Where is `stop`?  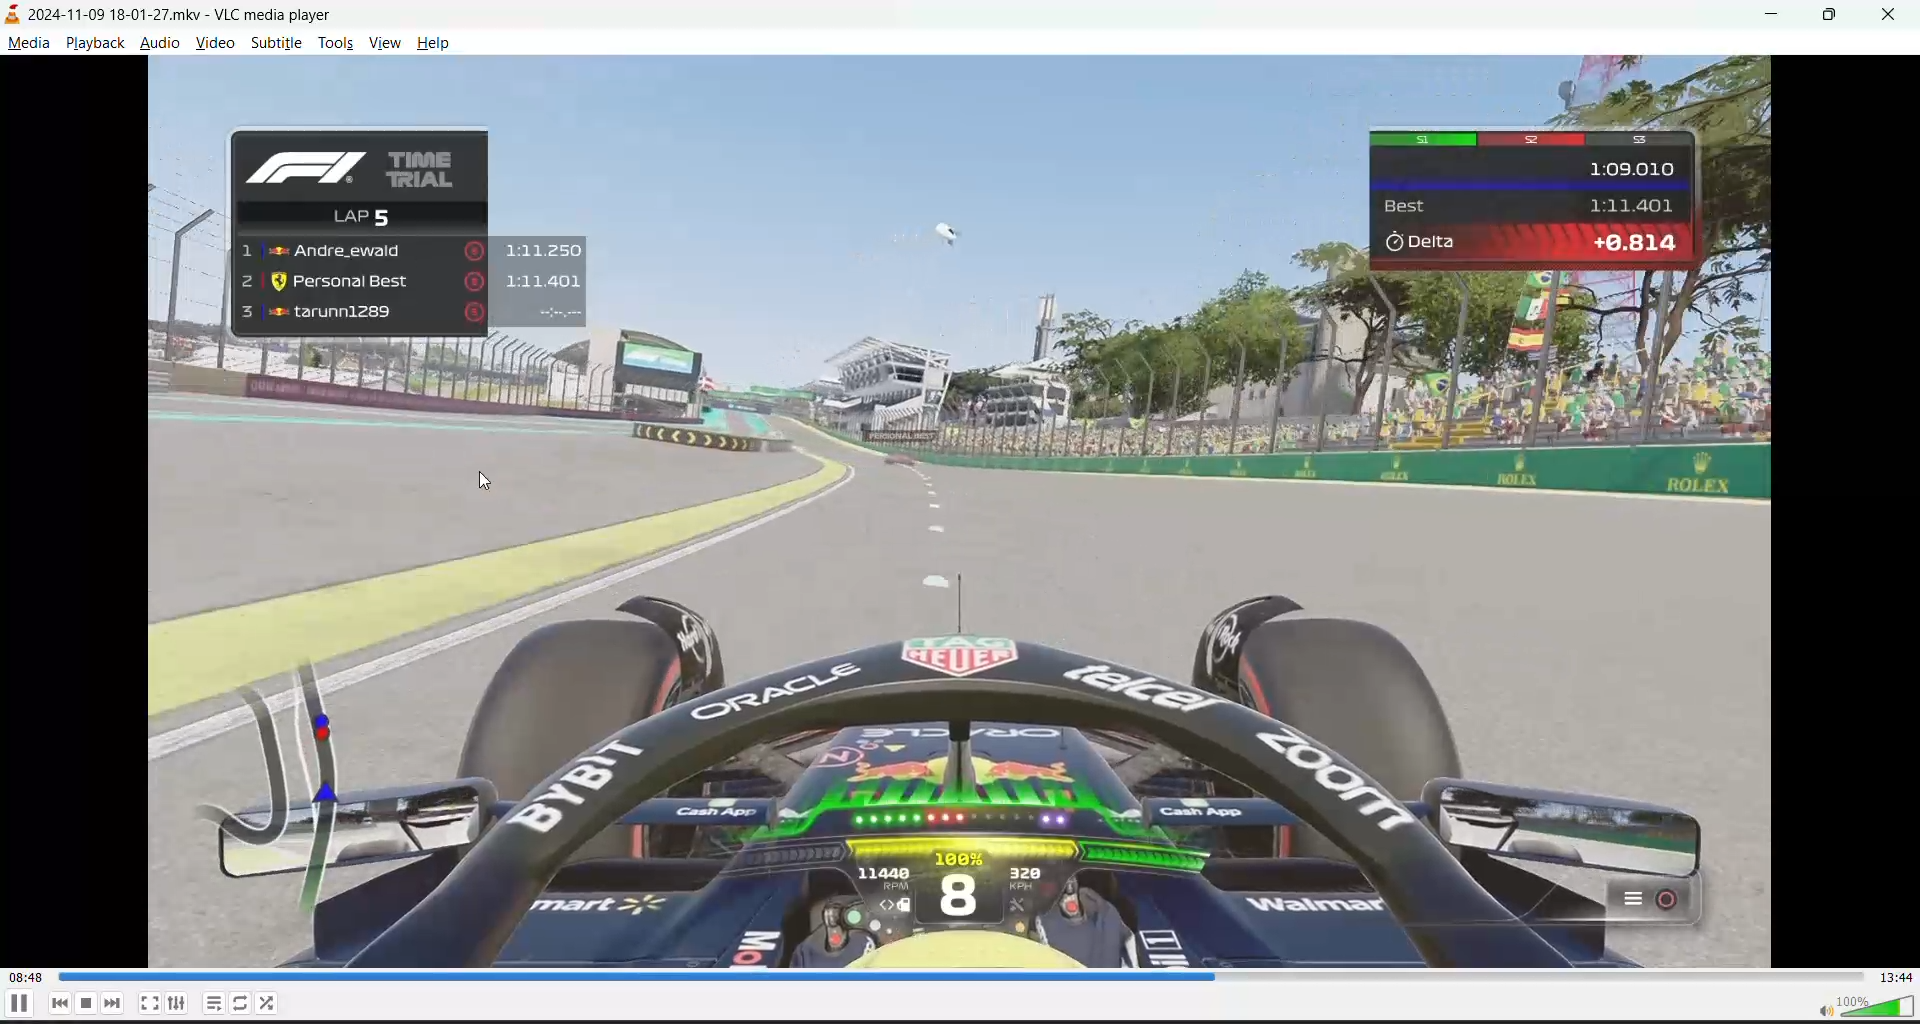
stop is located at coordinates (85, 1003).